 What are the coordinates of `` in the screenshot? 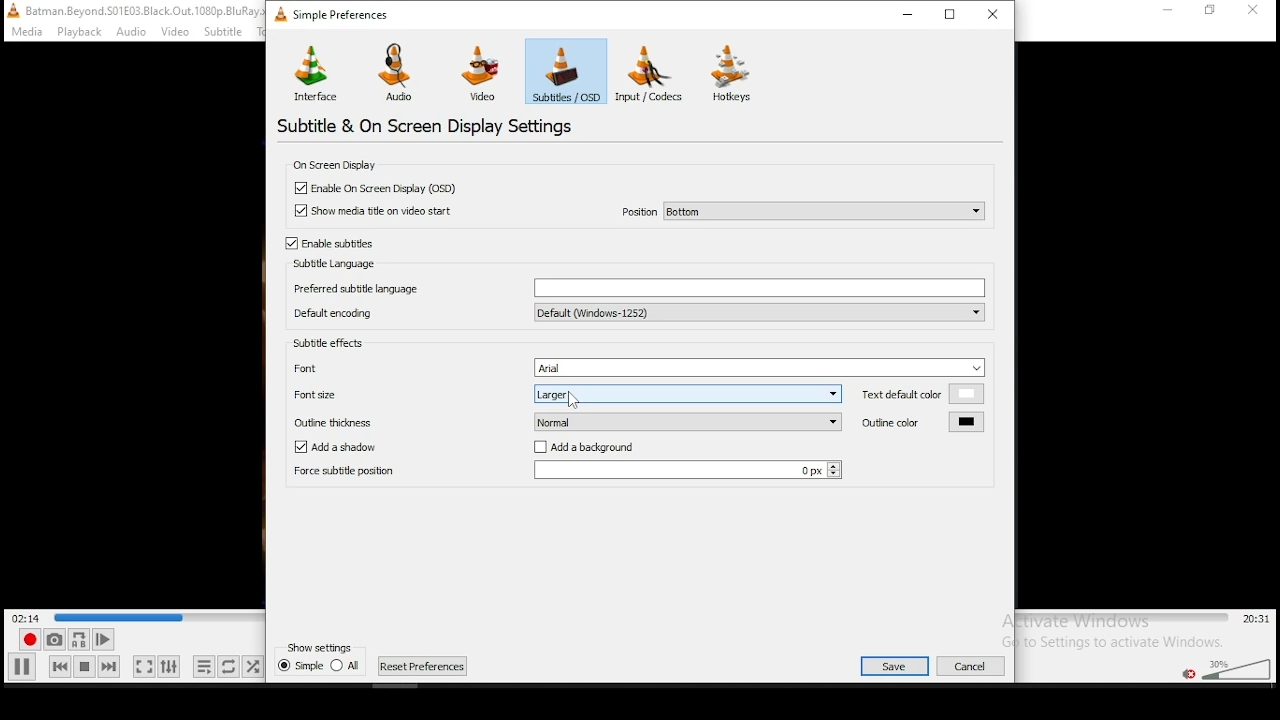 It's located at (78, 32).